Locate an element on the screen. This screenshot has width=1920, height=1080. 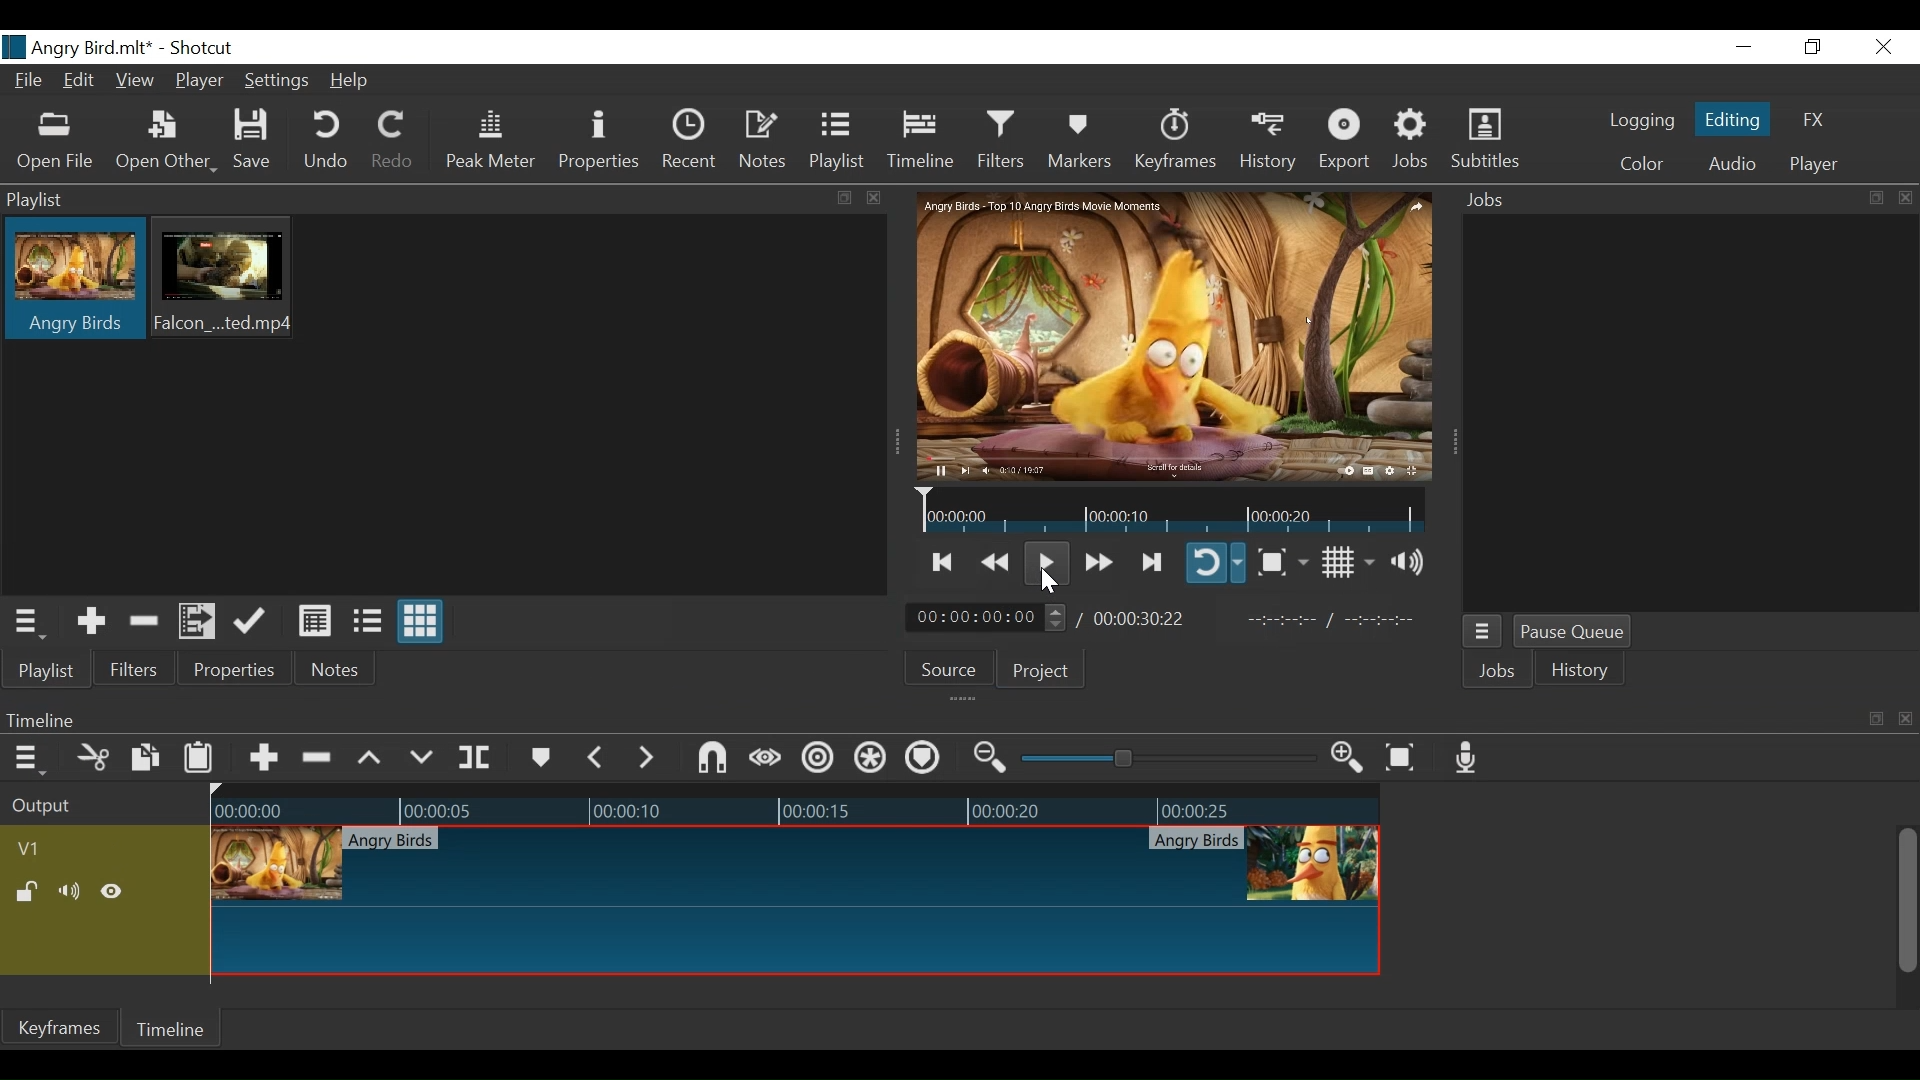
Keyframes is located at coordinates (1175, 141).